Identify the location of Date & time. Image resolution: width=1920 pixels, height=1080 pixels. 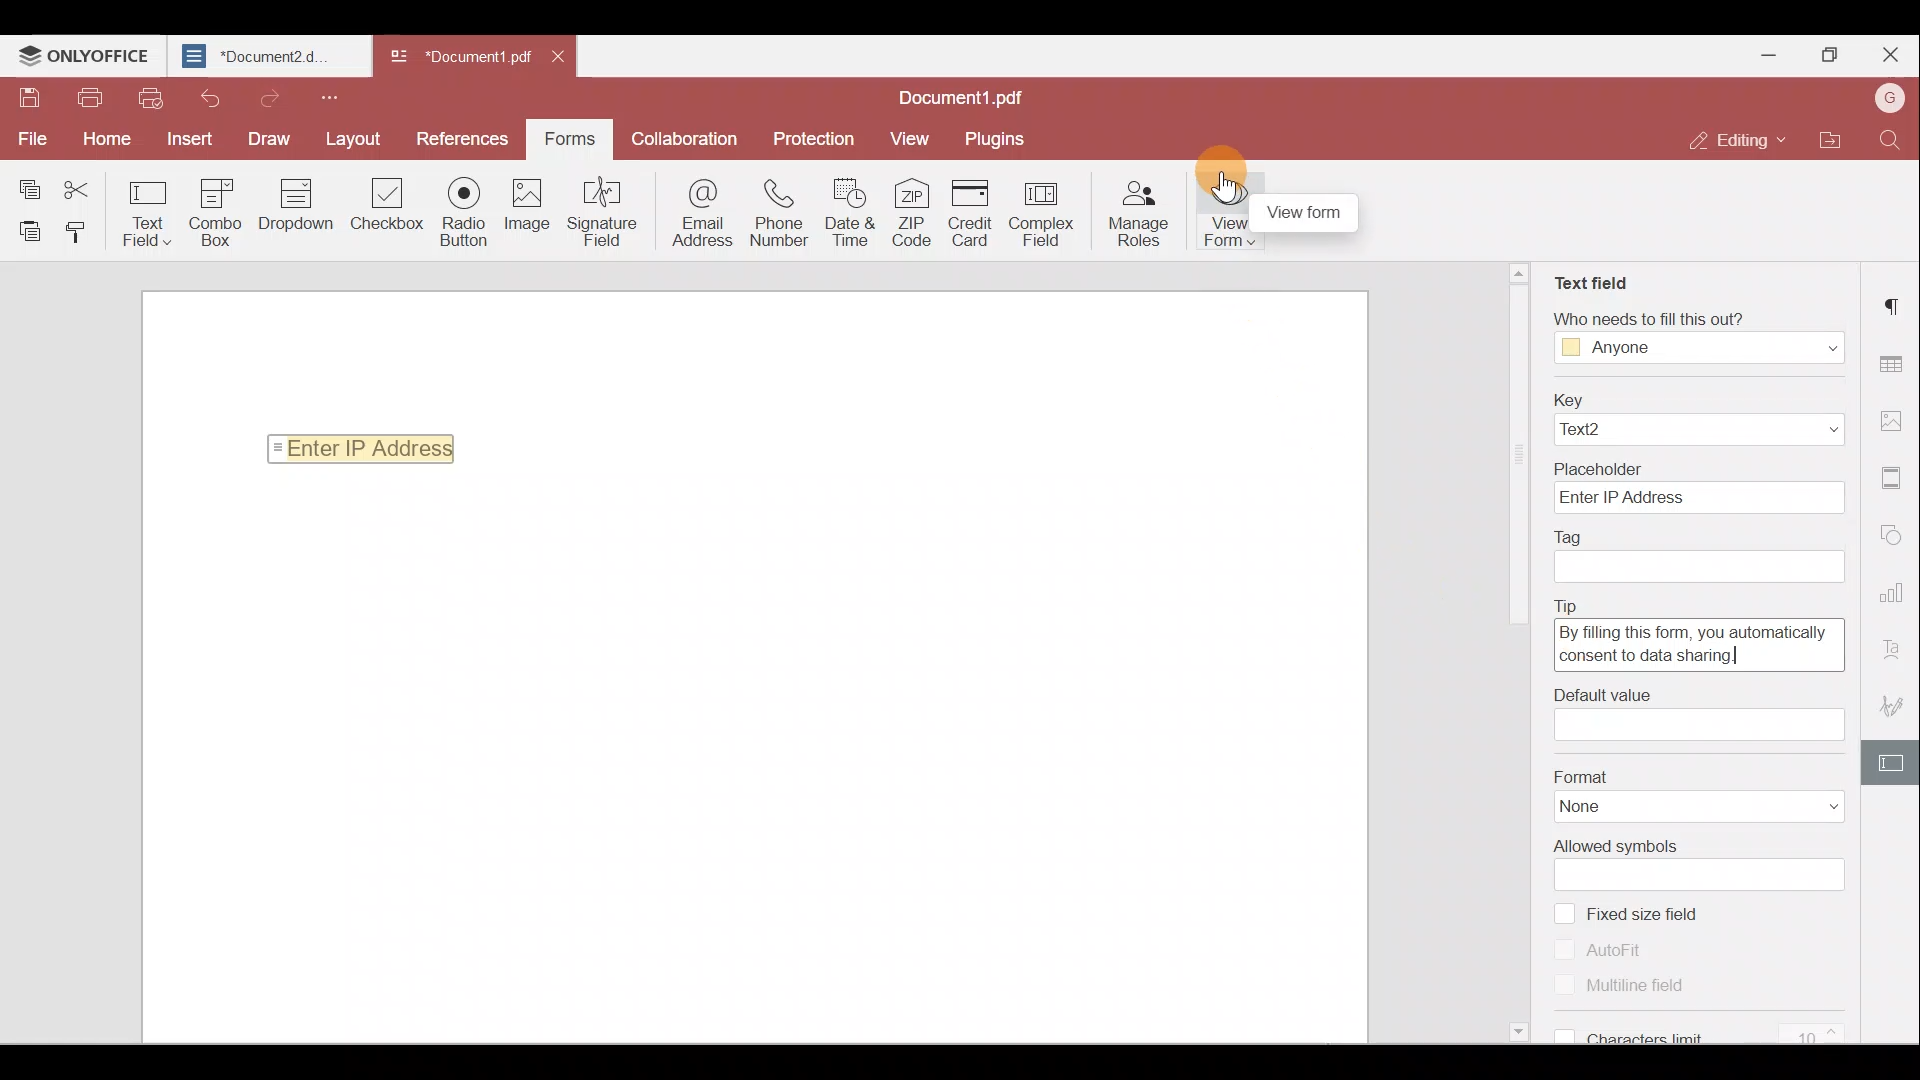
(850, 217).